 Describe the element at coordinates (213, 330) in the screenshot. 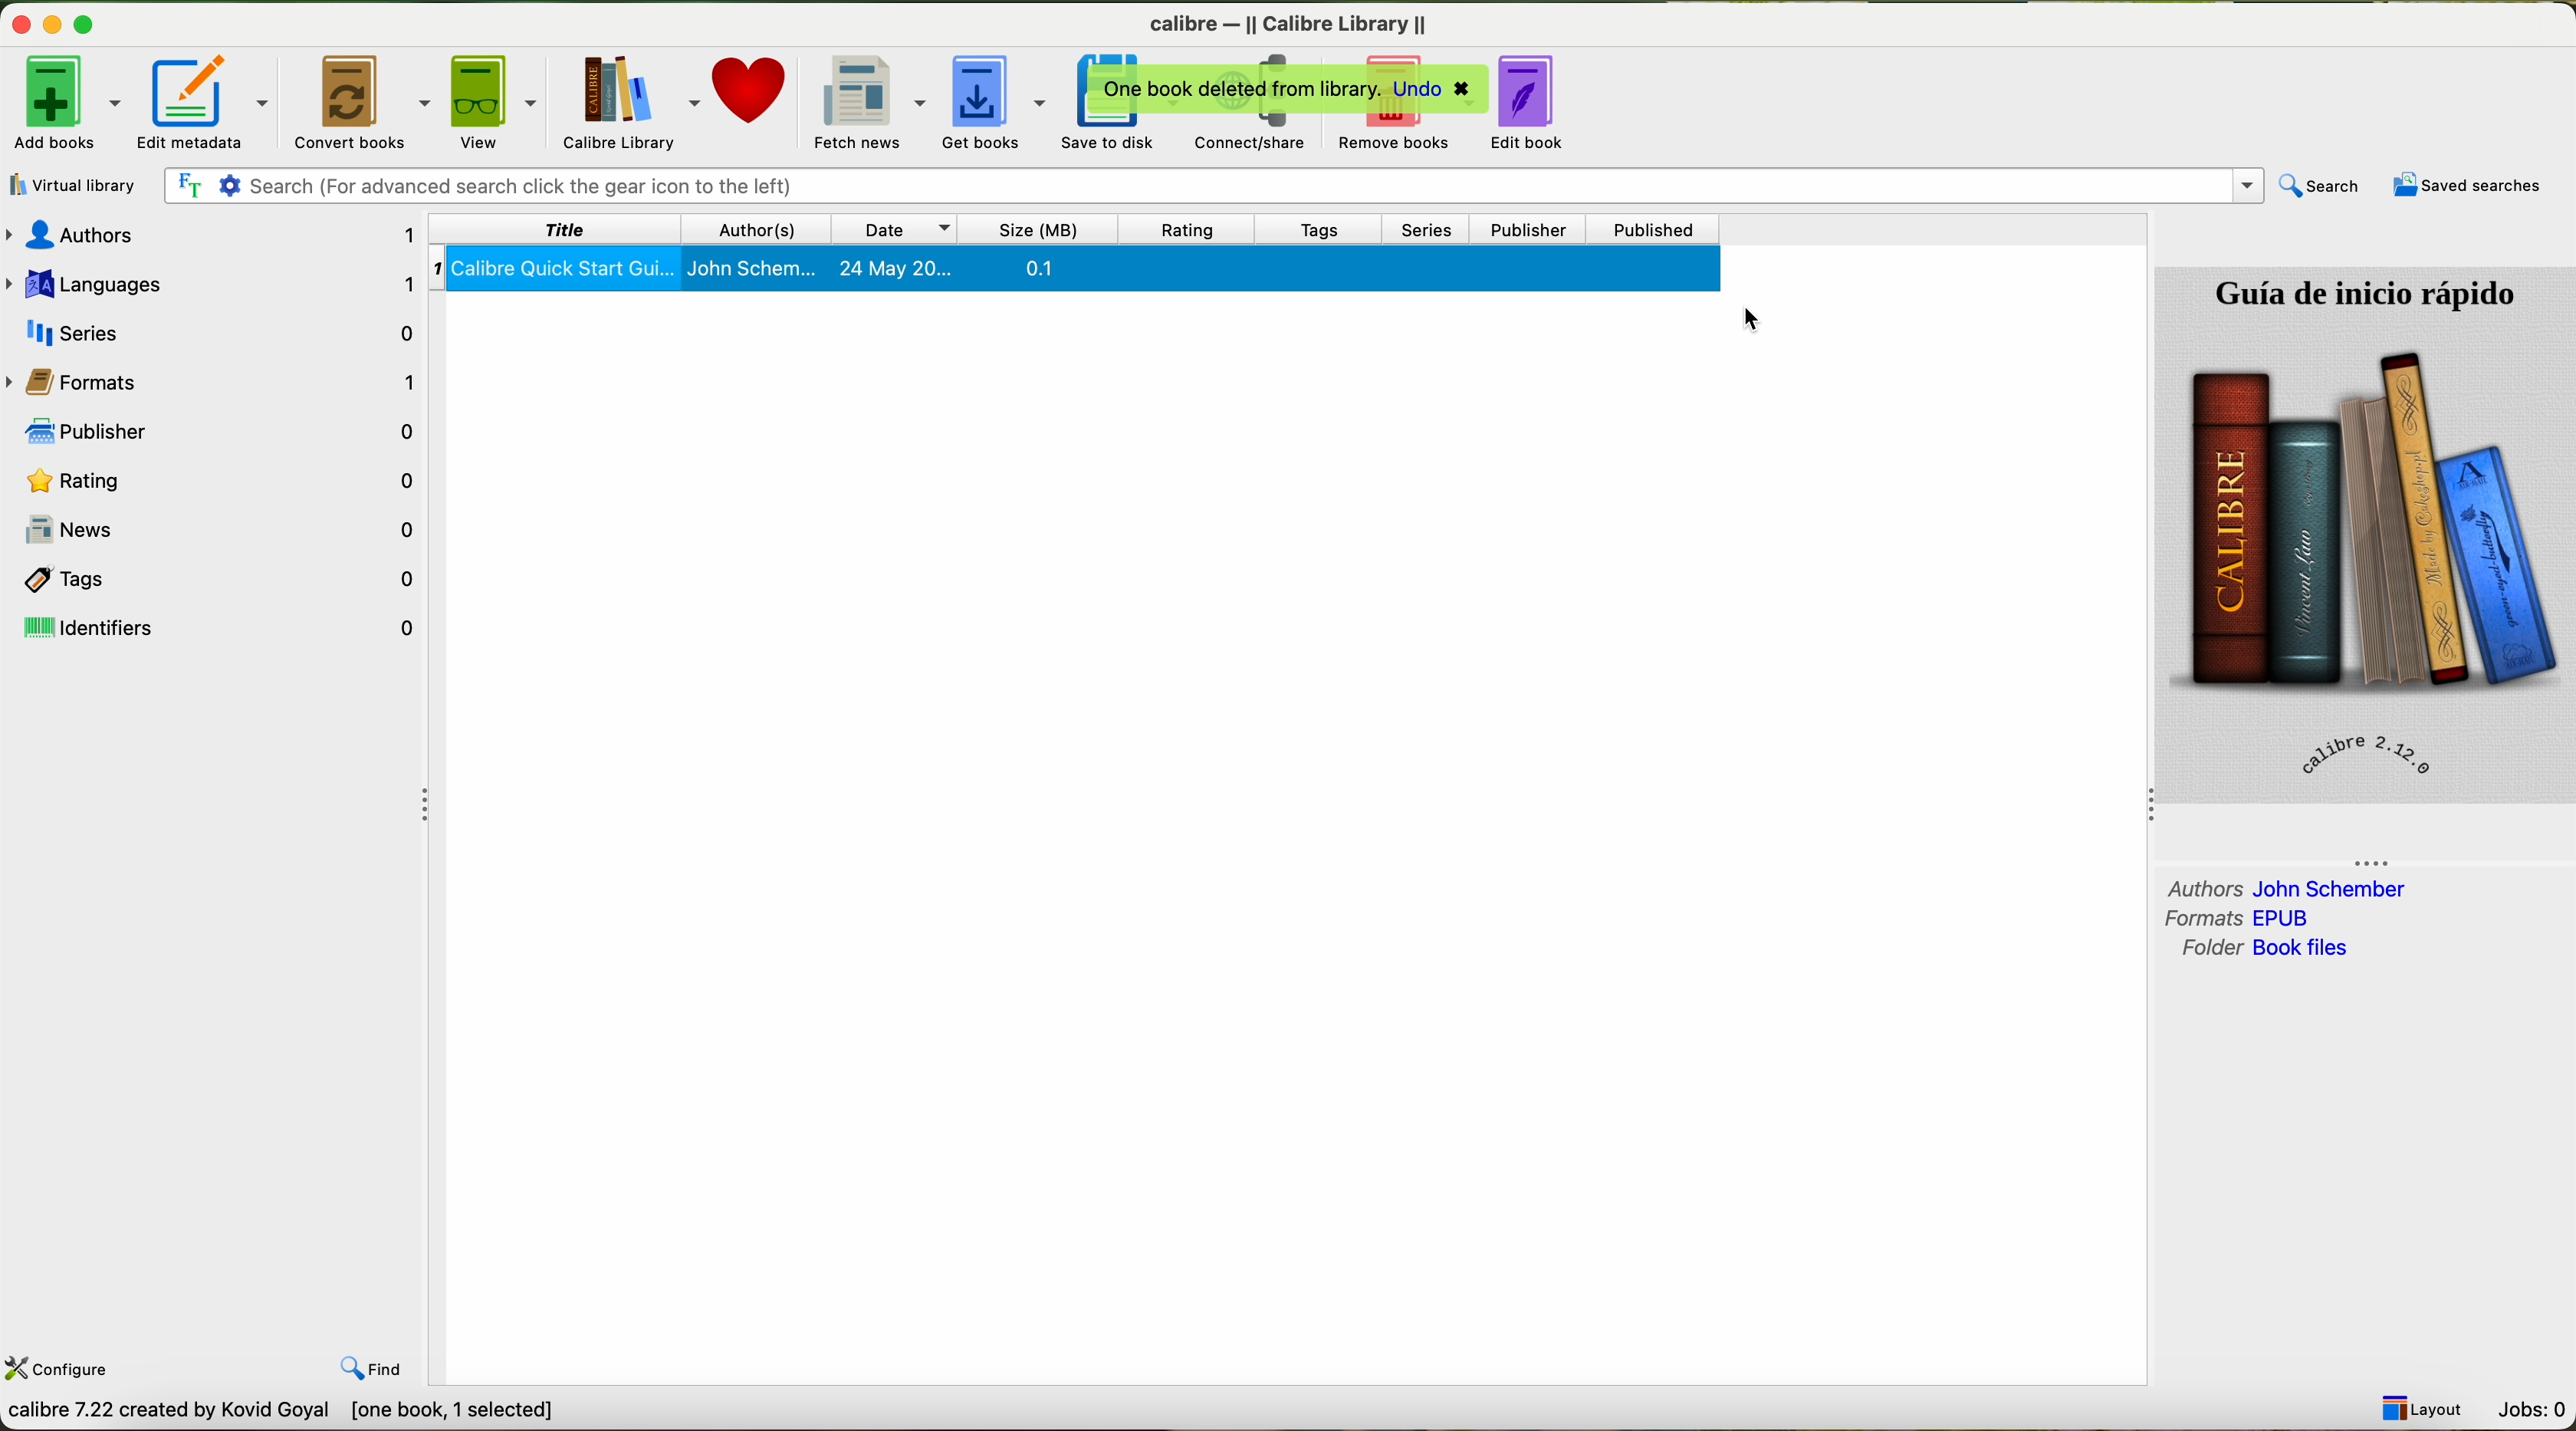

I see `series` at that location.